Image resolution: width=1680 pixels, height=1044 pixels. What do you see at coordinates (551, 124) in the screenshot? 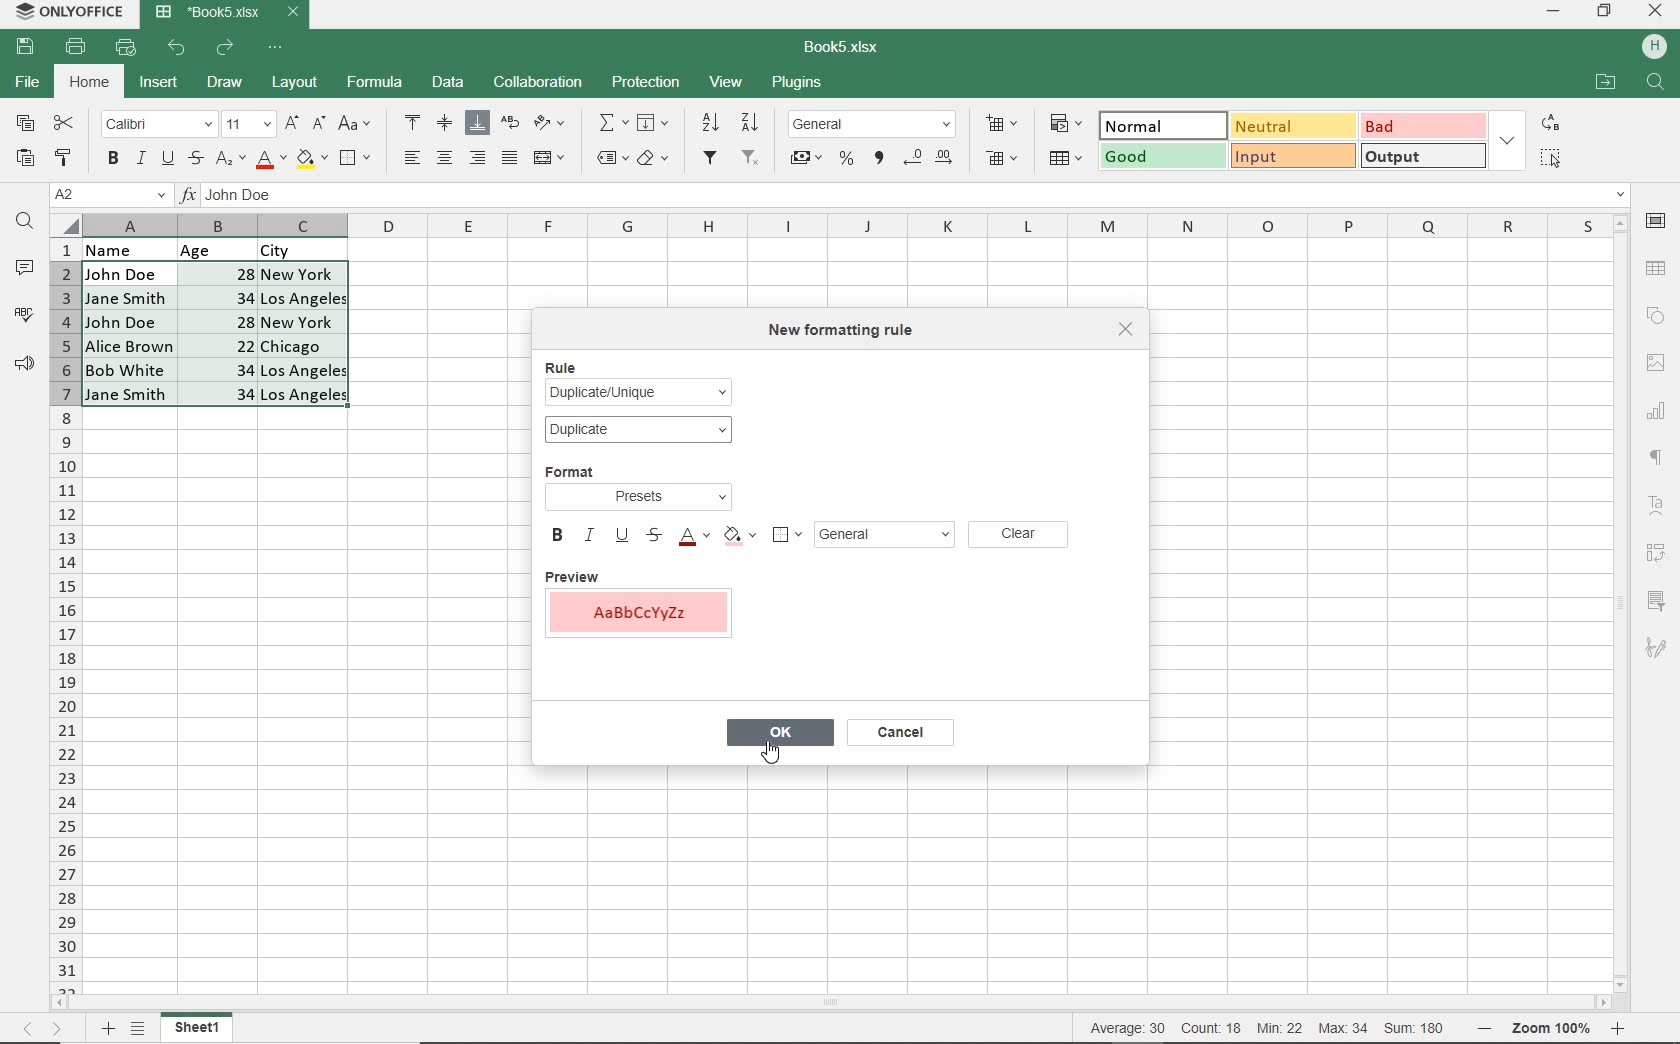
I see `ORIENTATION` at bounding box center [551, 124].